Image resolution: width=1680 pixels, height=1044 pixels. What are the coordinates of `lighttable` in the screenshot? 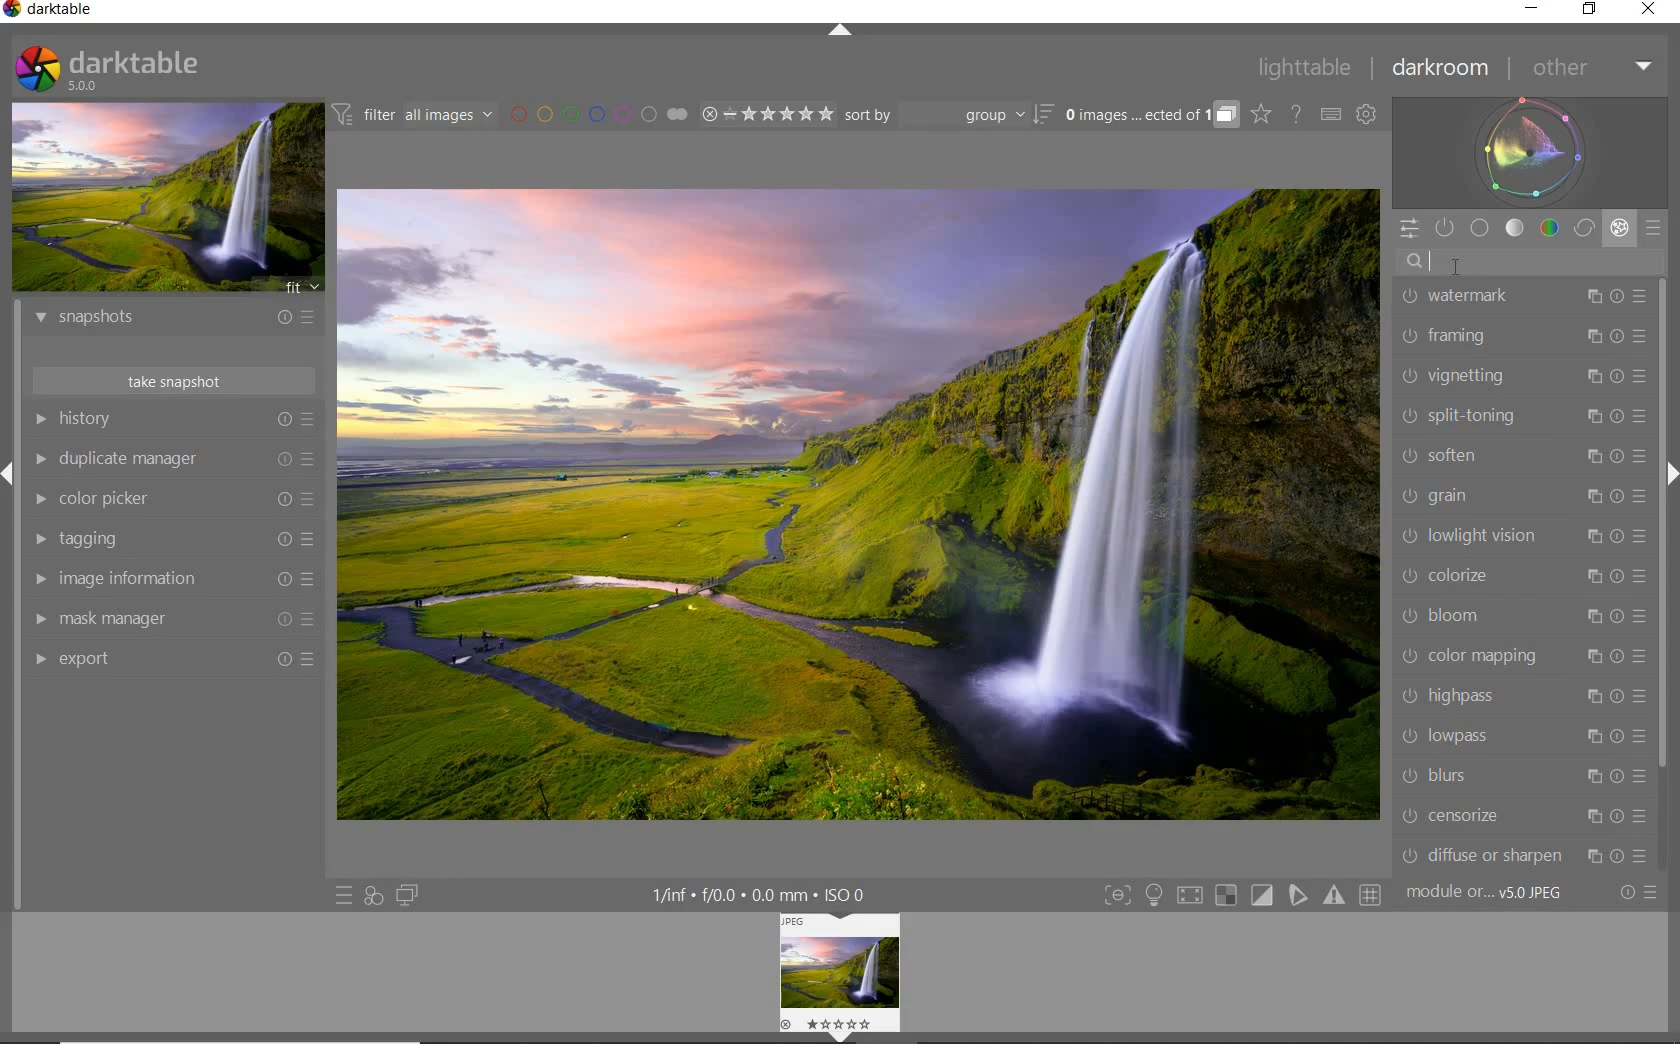 It's located at (1310, 68).